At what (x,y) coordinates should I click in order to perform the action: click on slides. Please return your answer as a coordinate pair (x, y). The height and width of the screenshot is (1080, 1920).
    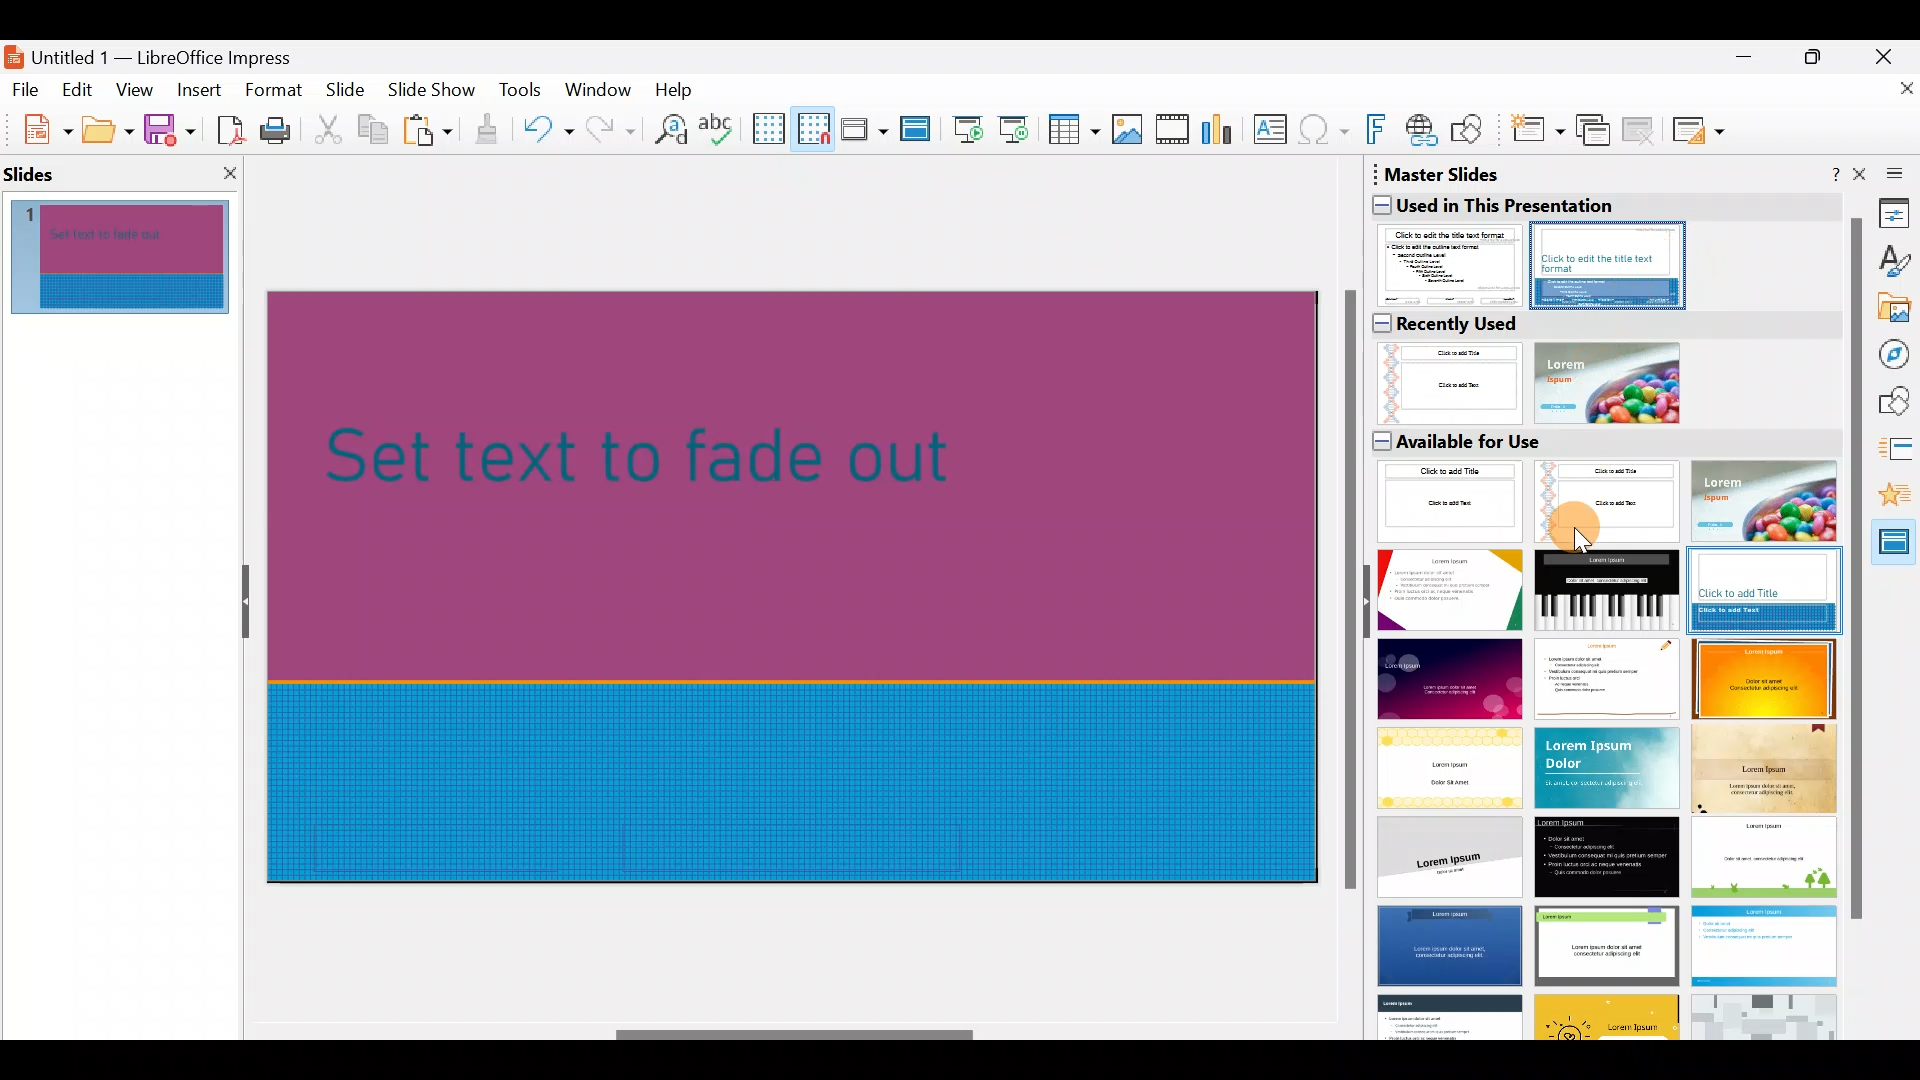
    Looking at the image, I should click on (36, 169).